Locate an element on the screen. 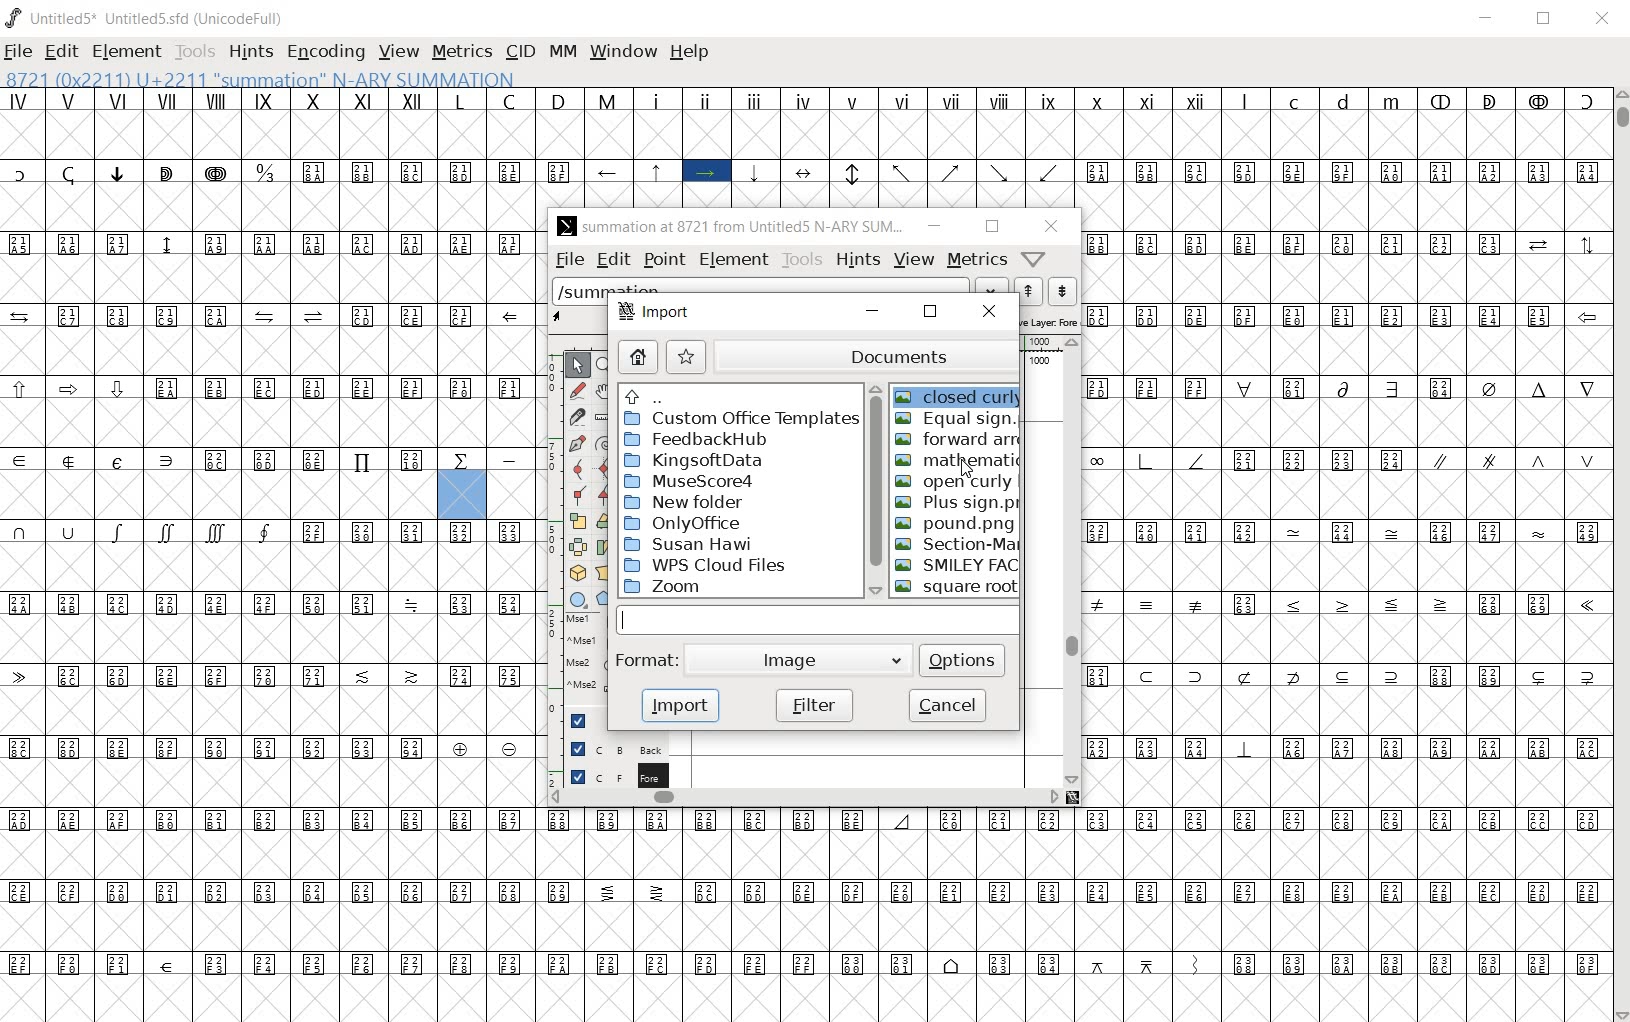  Image is located at coordinates (806, 659).